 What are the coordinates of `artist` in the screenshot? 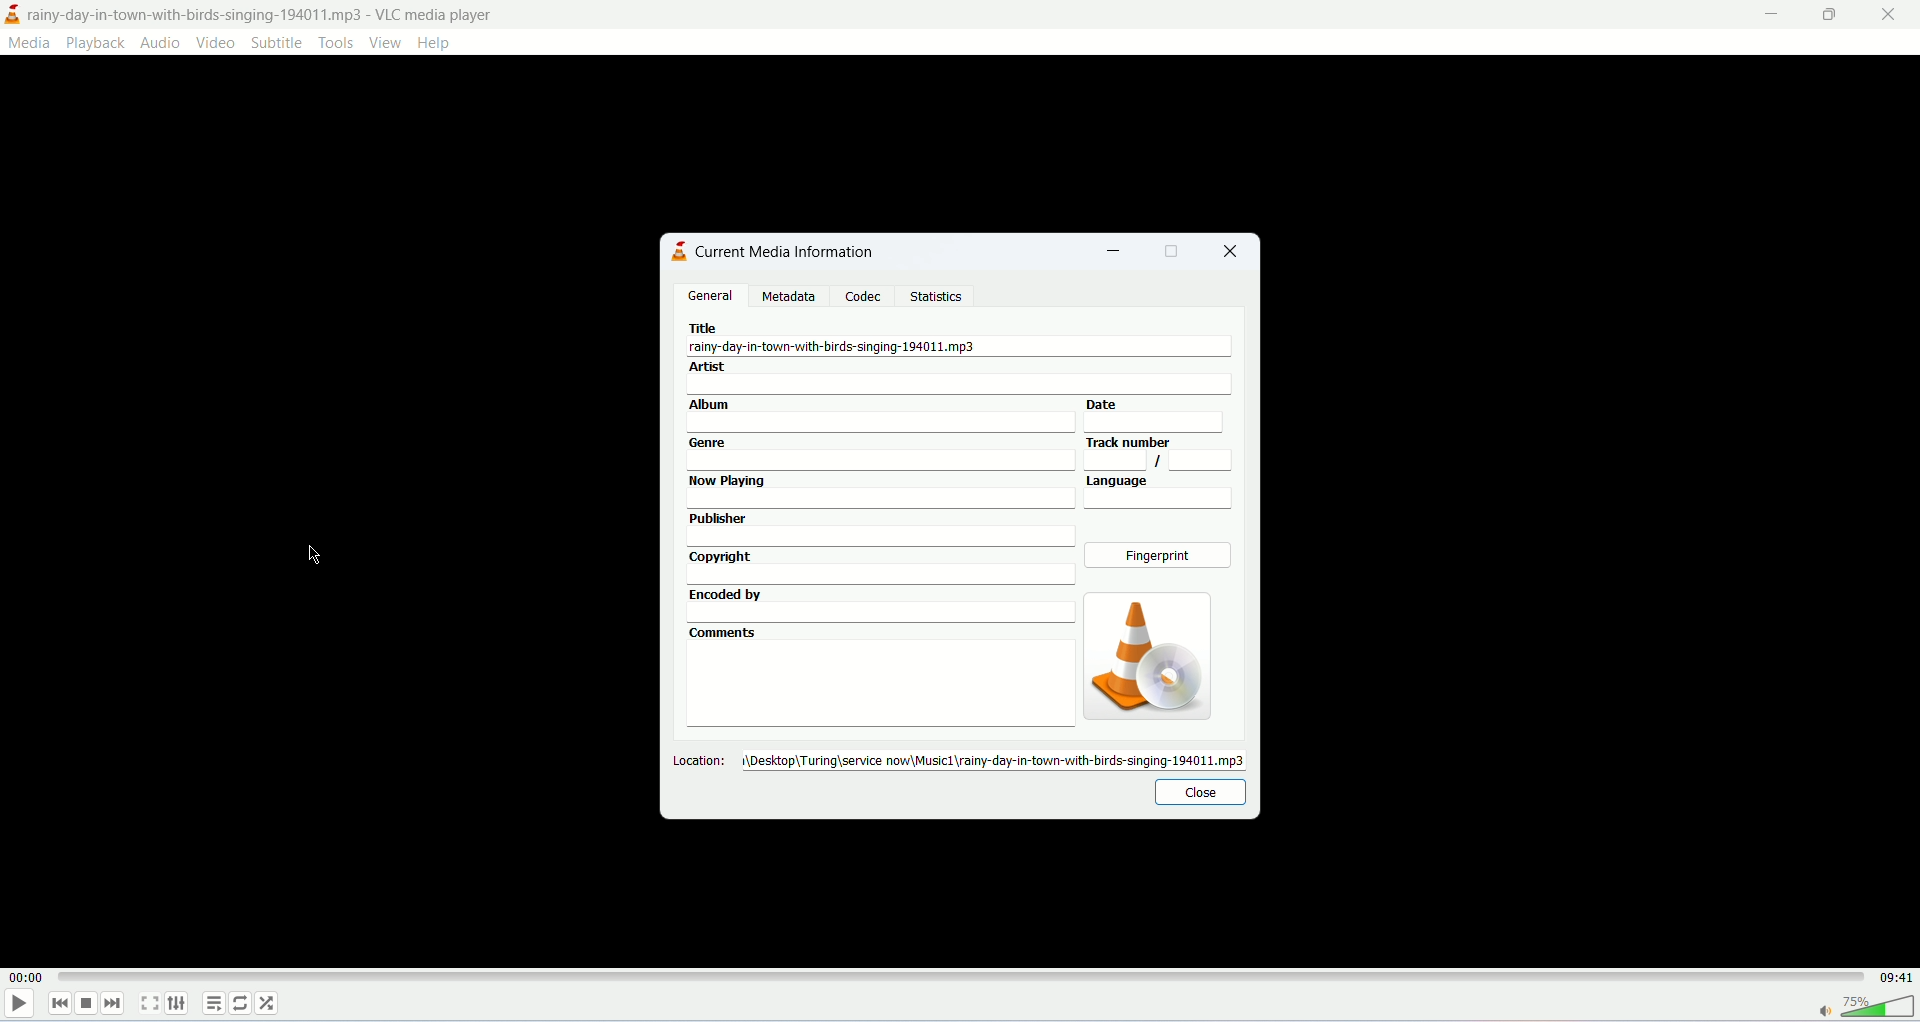 It's located at (962, 376).